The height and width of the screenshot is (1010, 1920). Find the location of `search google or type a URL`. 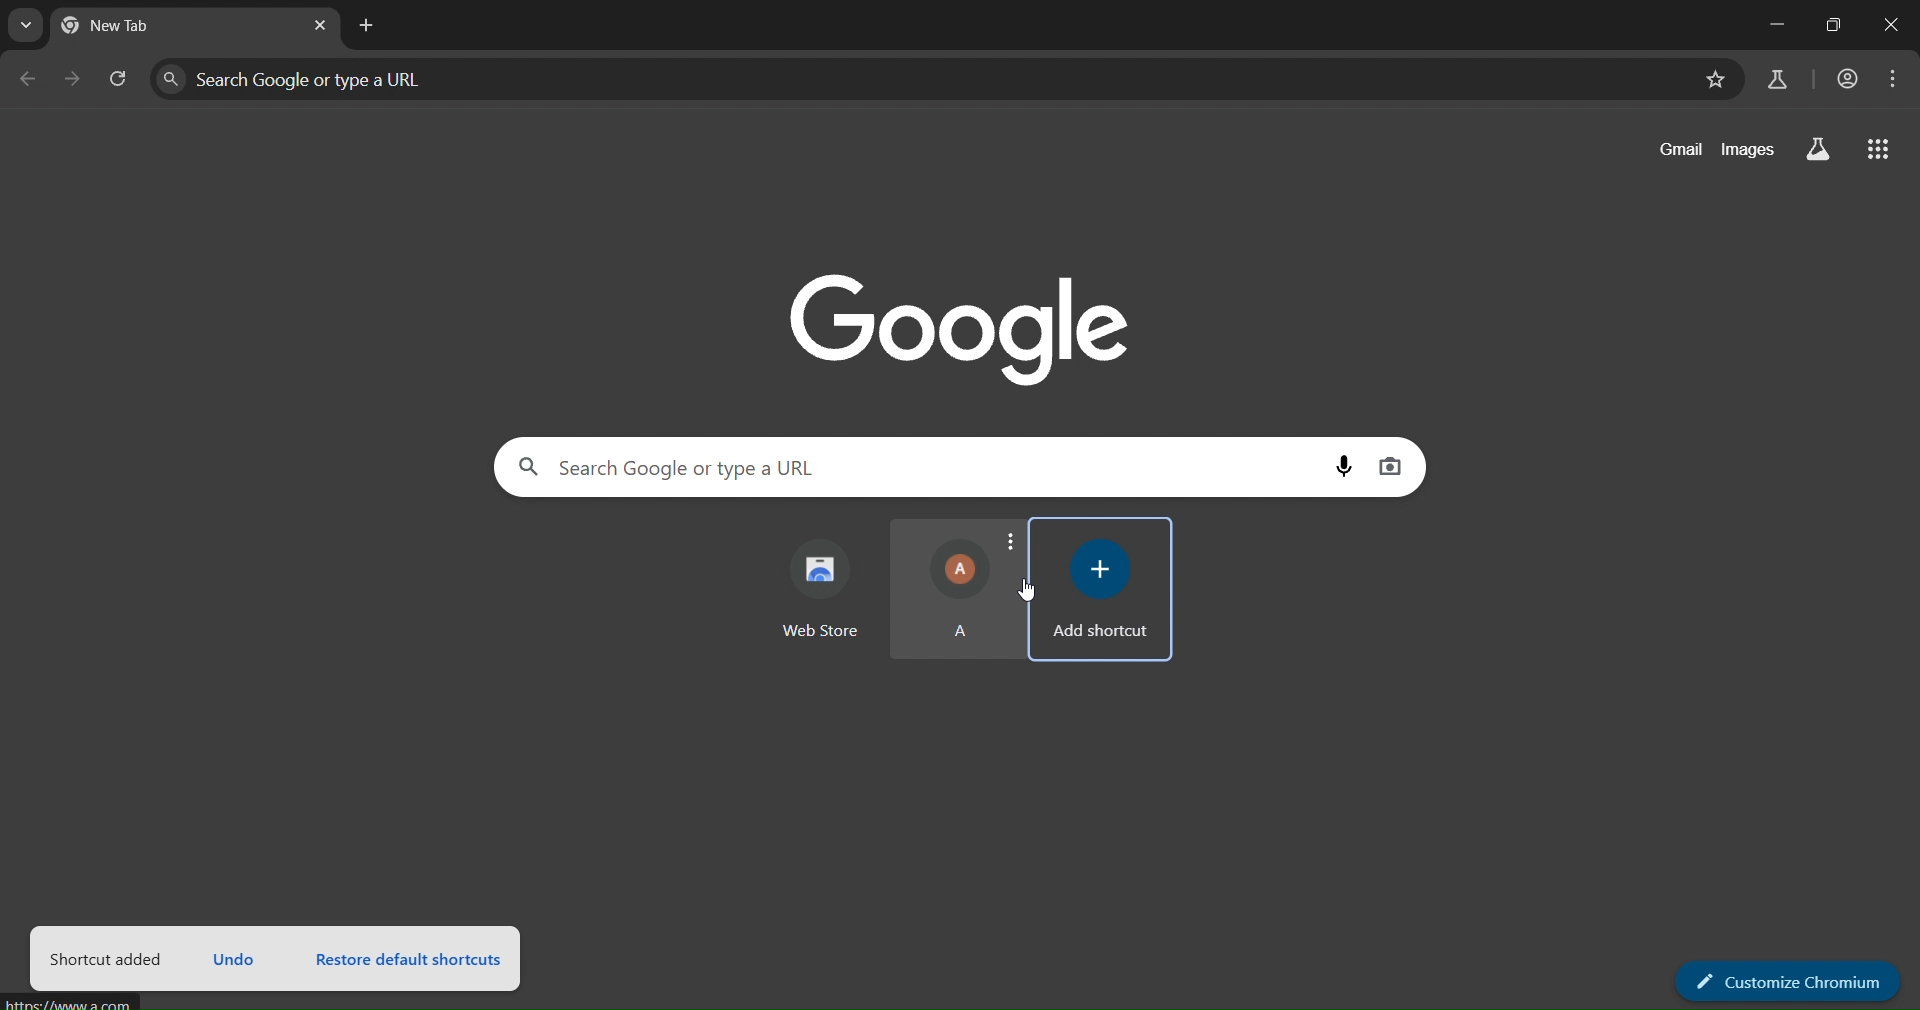

search google or type a URL is located at coordinates (914, 467).